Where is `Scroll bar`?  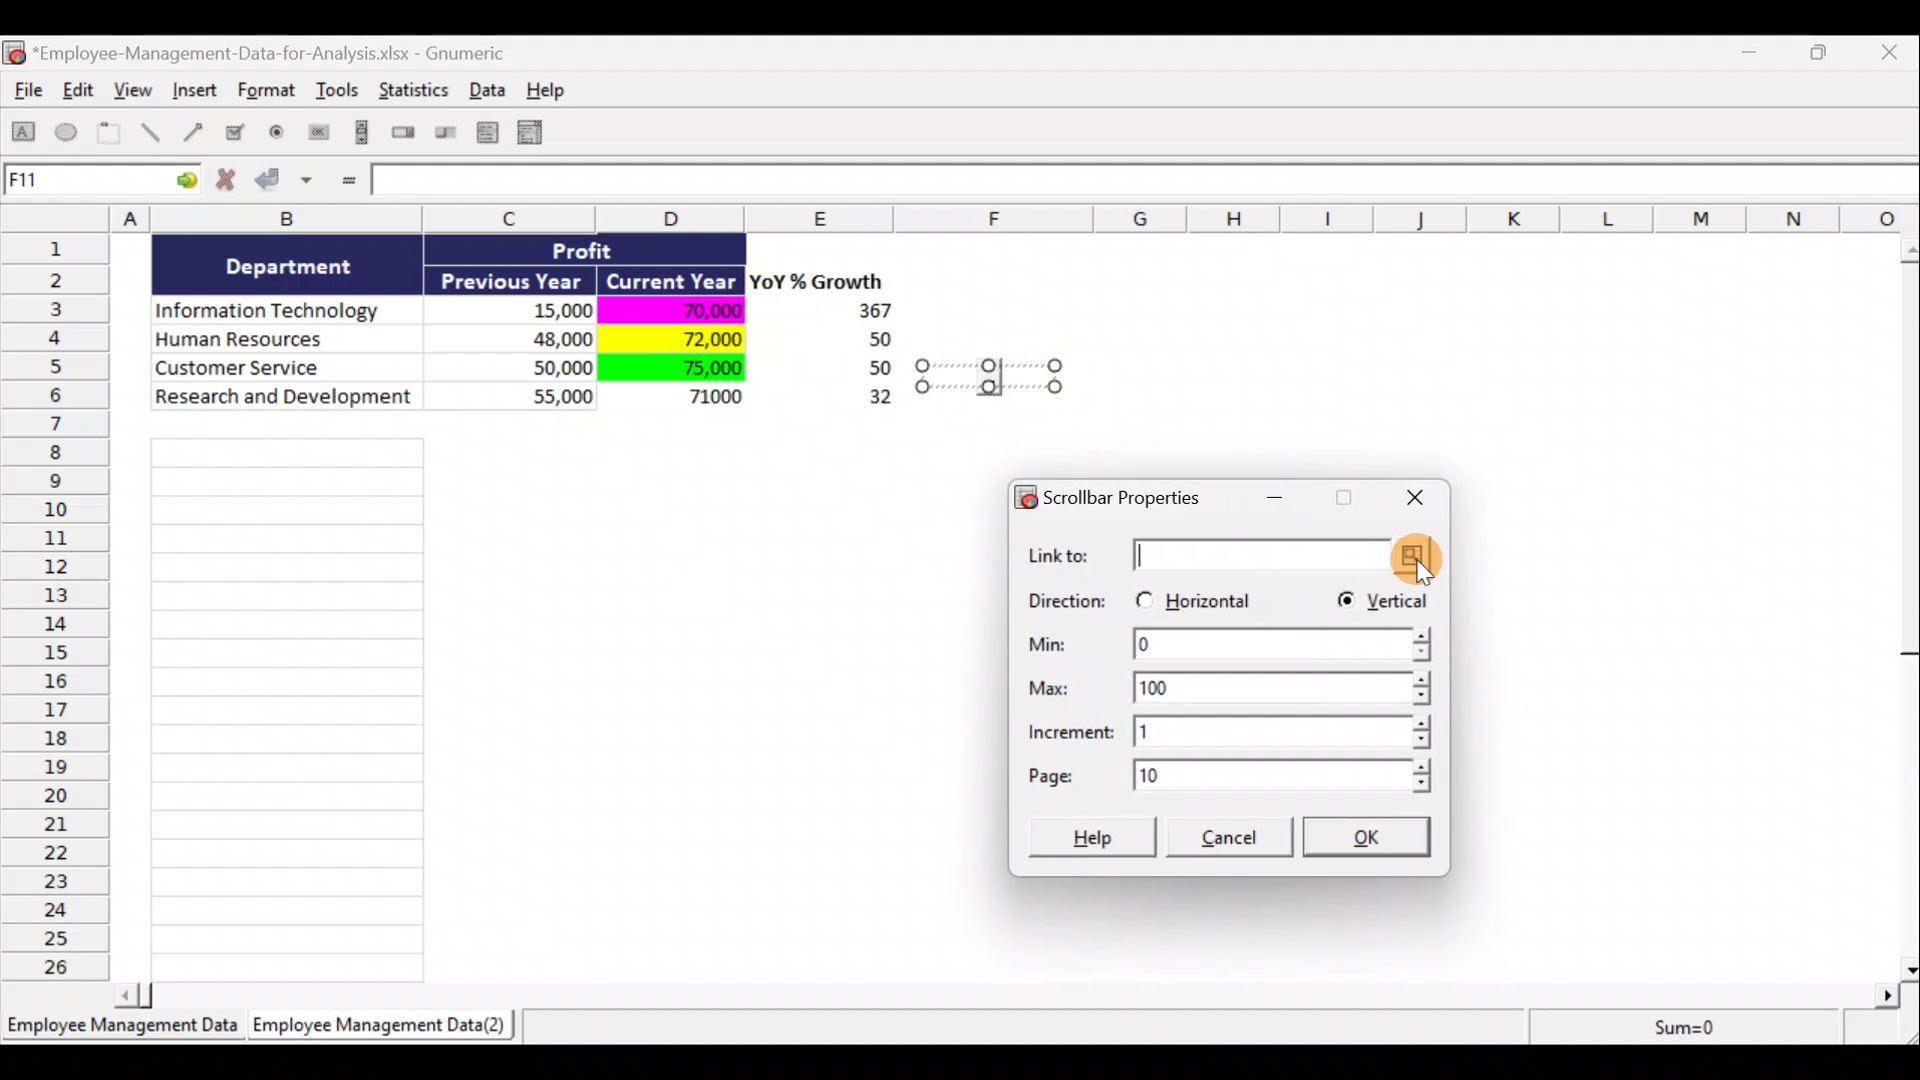 Scroll bar is located at coordinates (1907, 604).